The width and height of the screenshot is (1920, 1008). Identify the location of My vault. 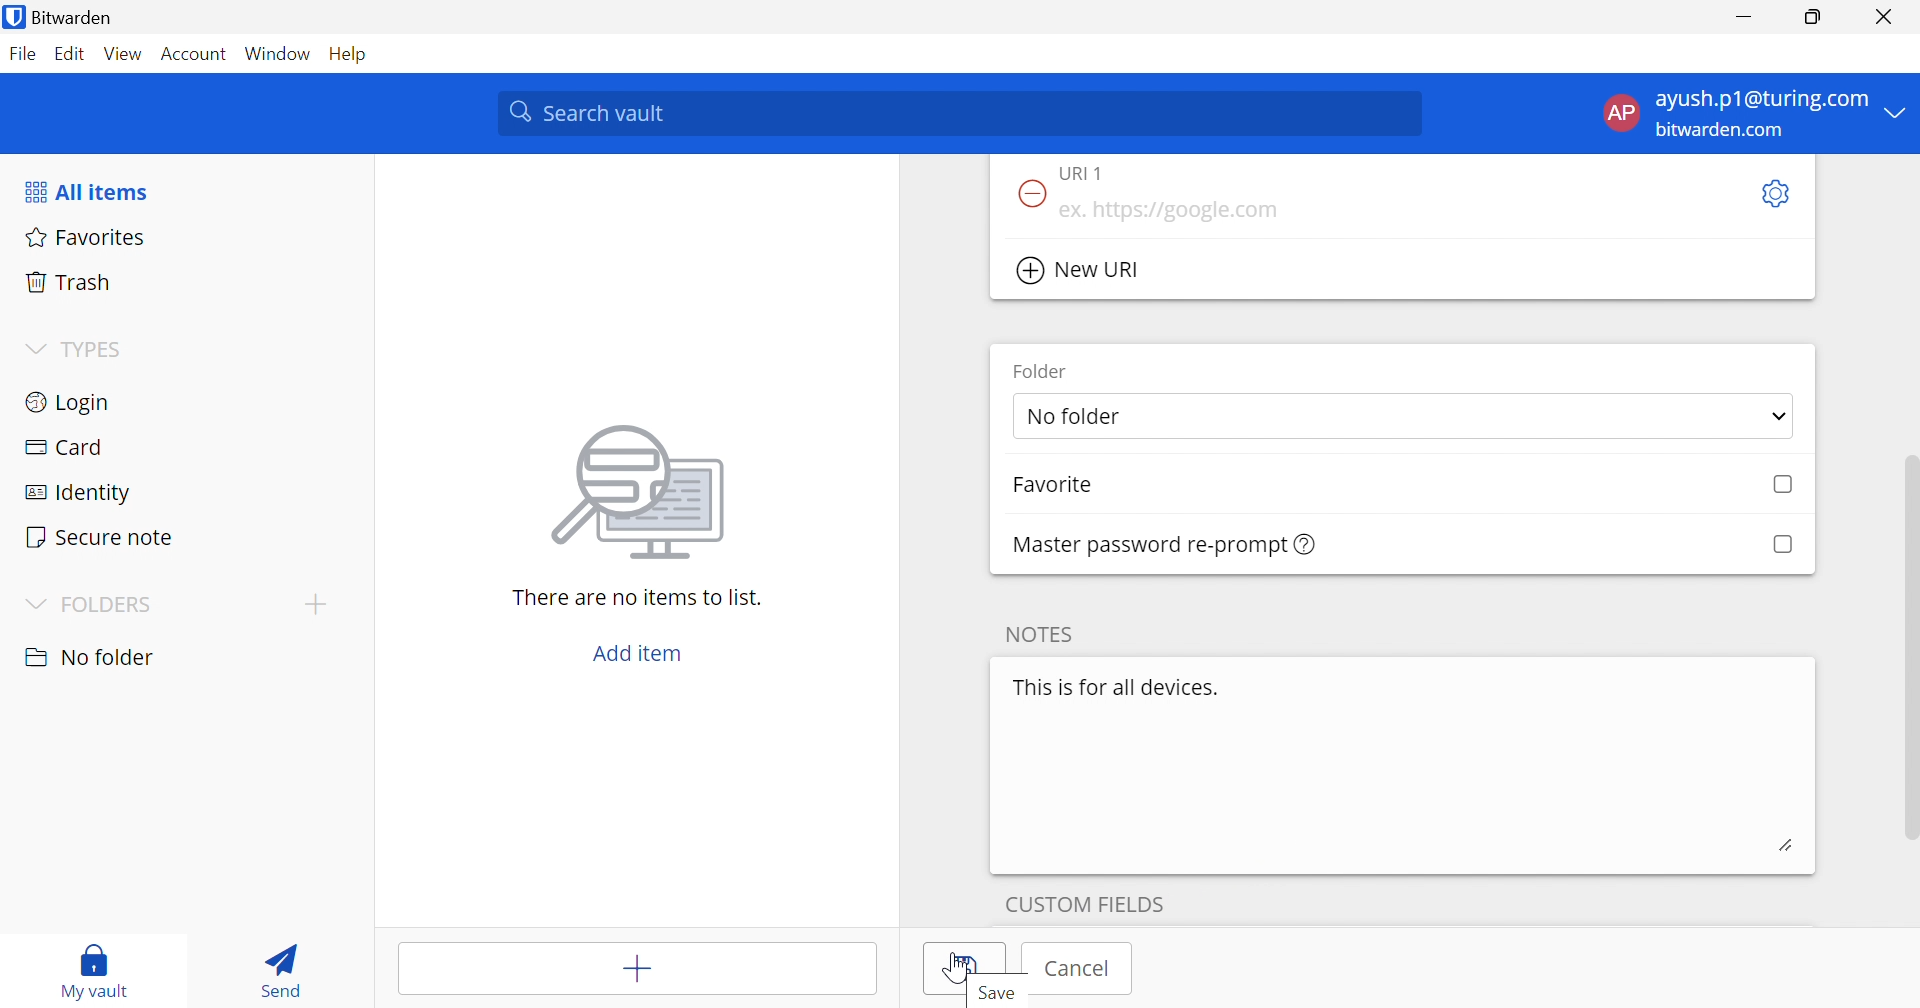
(95, 961).